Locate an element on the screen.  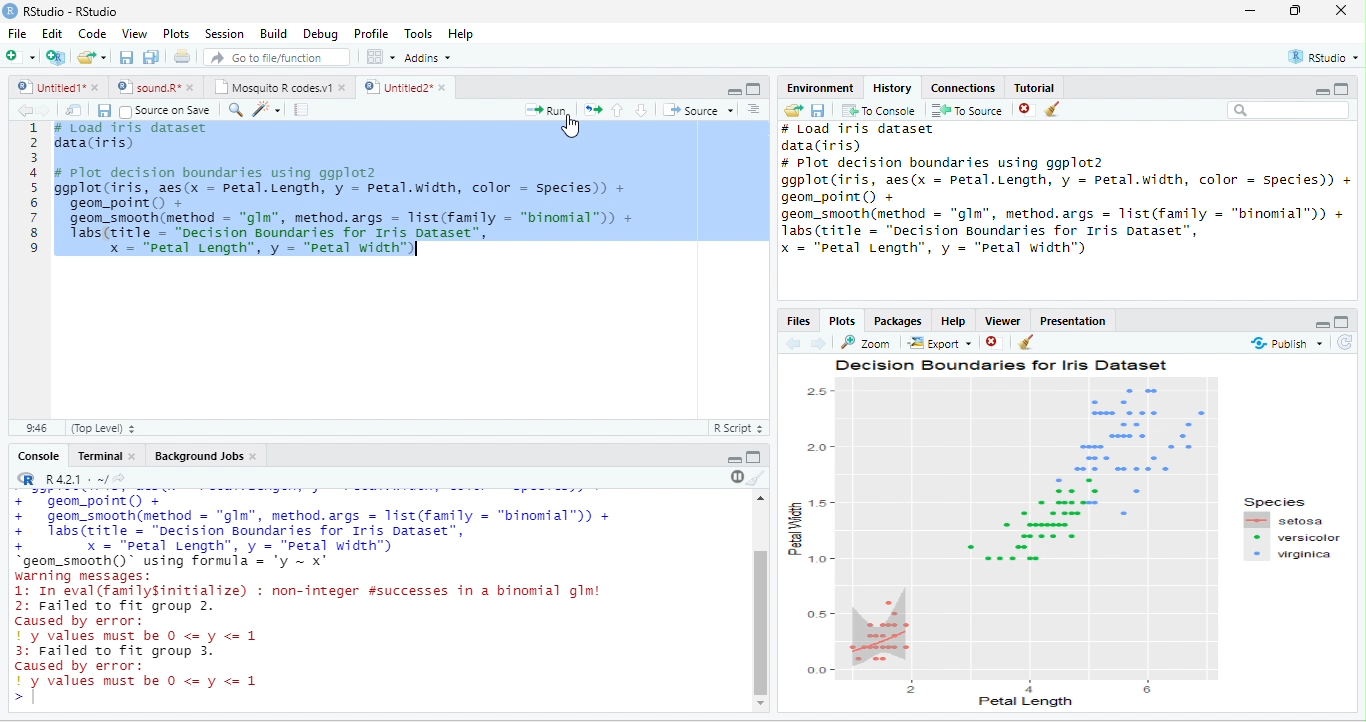
minimize is located at coordinates (734, 92).